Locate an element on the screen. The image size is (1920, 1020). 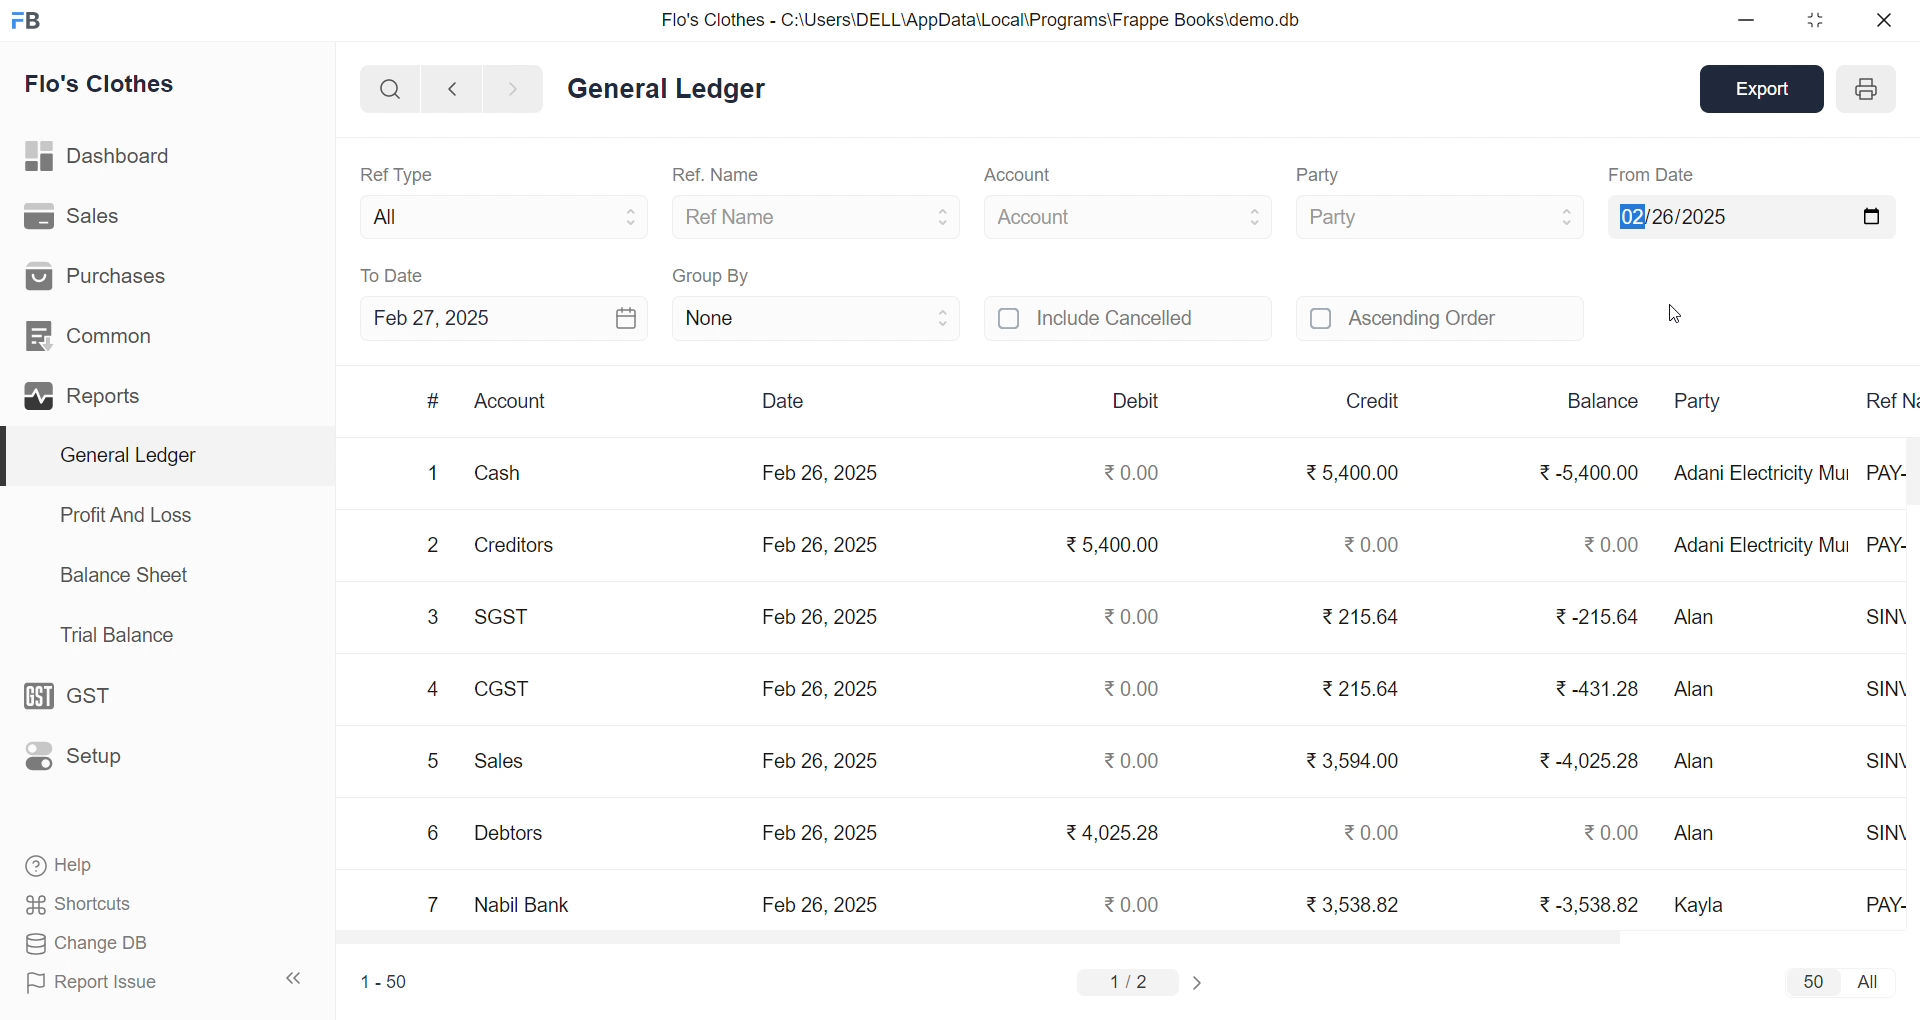
Ref. Name is located at coordinates (718, 176).